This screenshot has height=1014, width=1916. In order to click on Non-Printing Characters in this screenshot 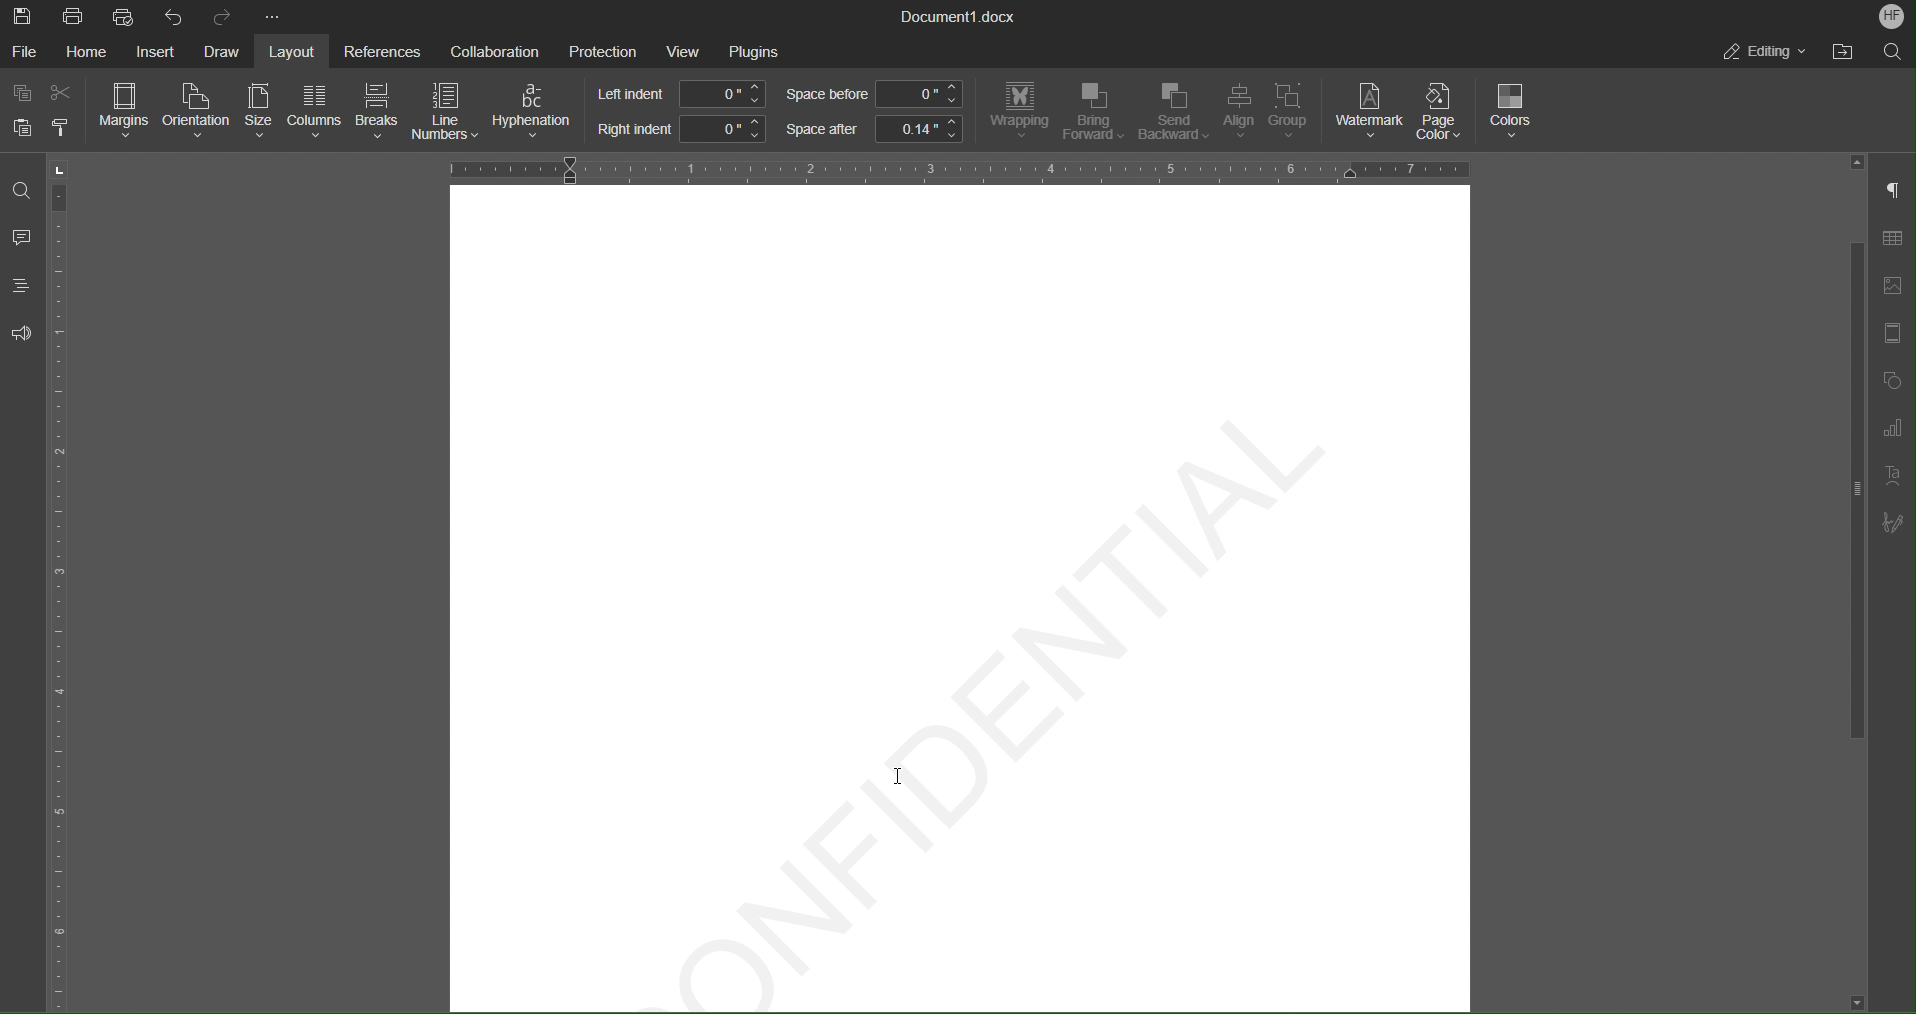, I will do `click(1894, 192)`.